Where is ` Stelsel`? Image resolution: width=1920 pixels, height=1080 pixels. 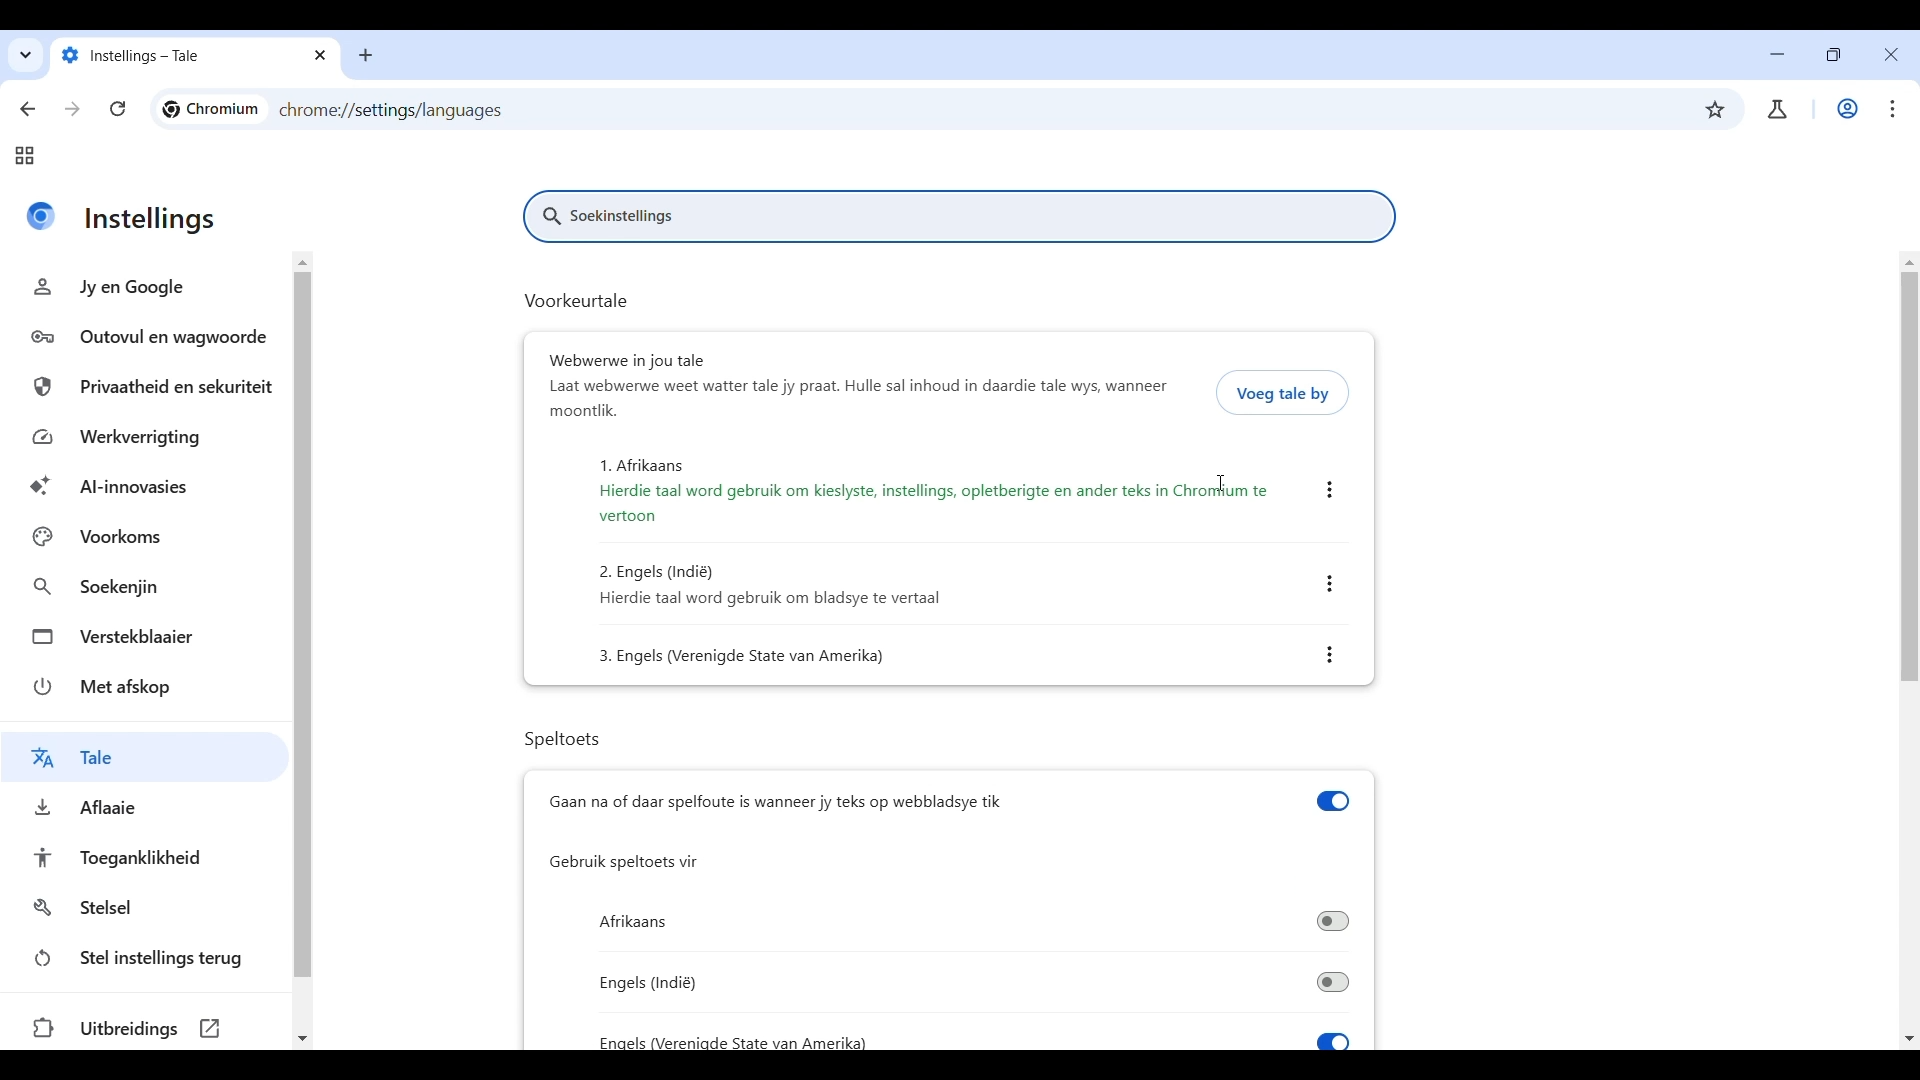
 Stelsel is located at coordinates (116, 910).